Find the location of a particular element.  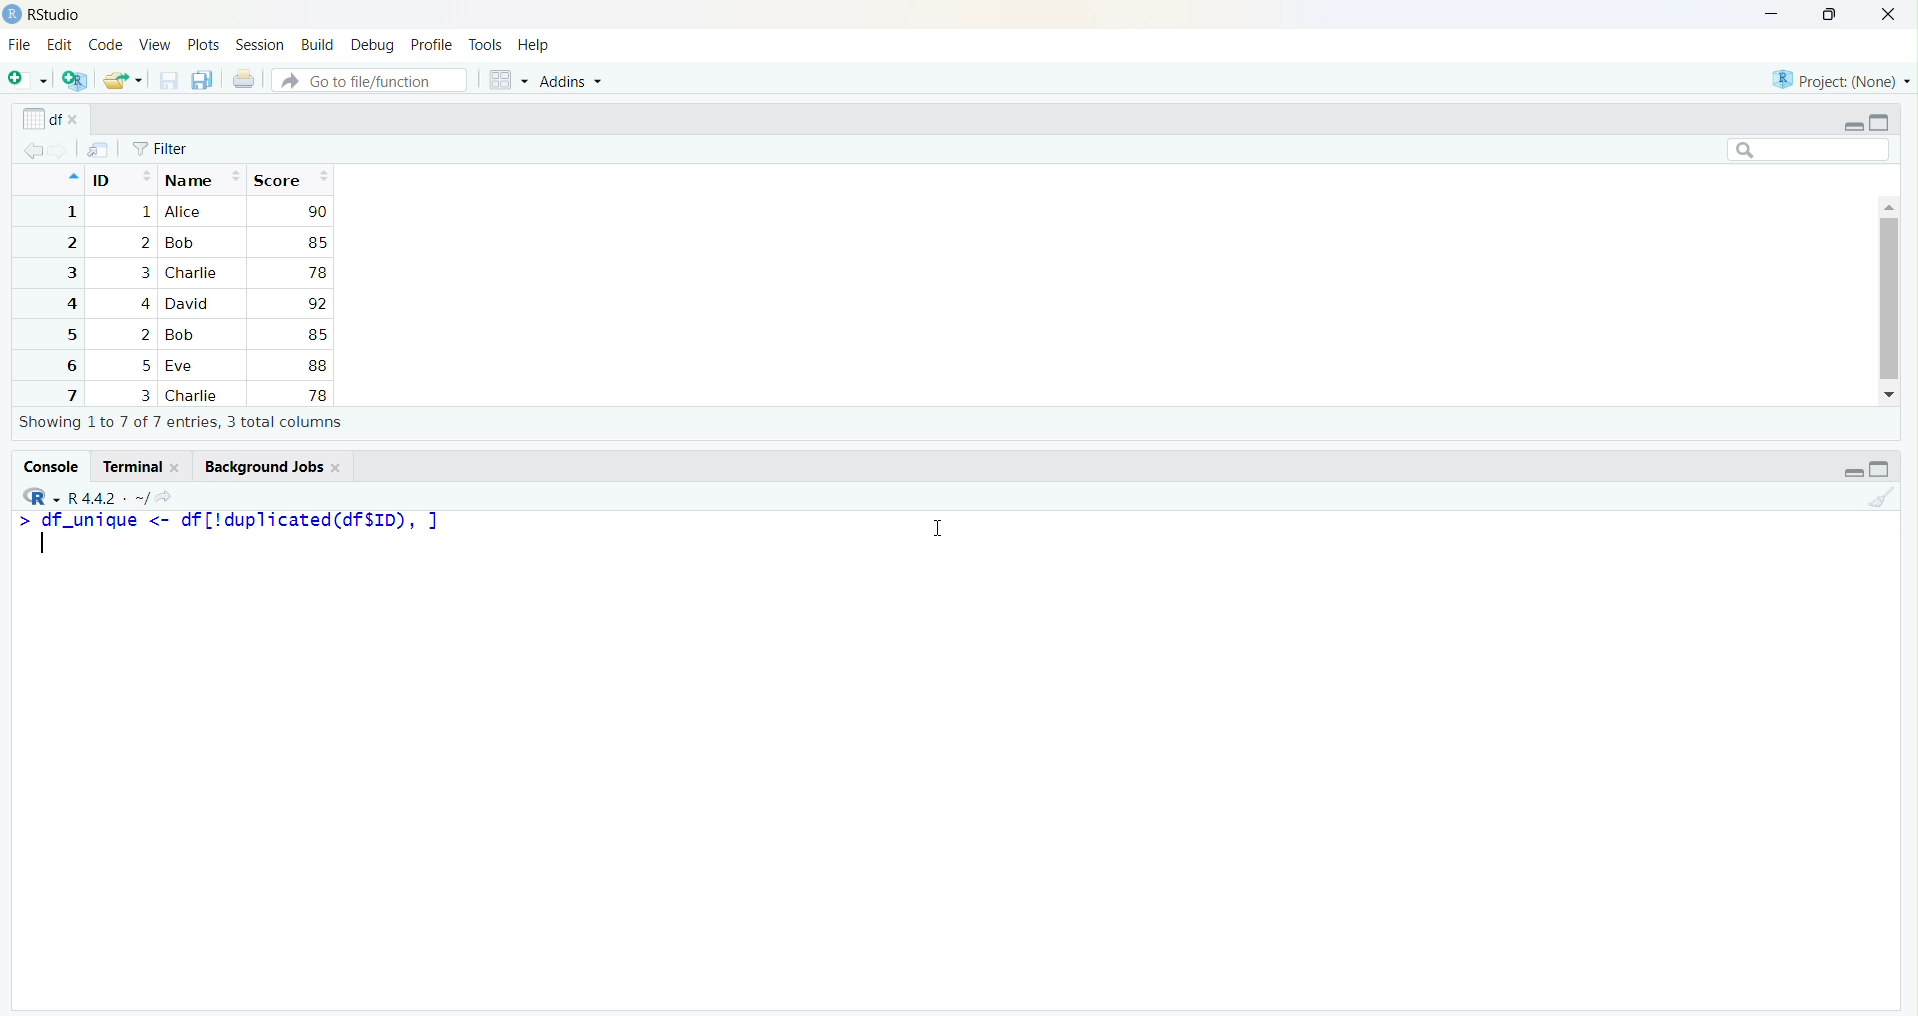

Tools is located at coordinates (486, 46).